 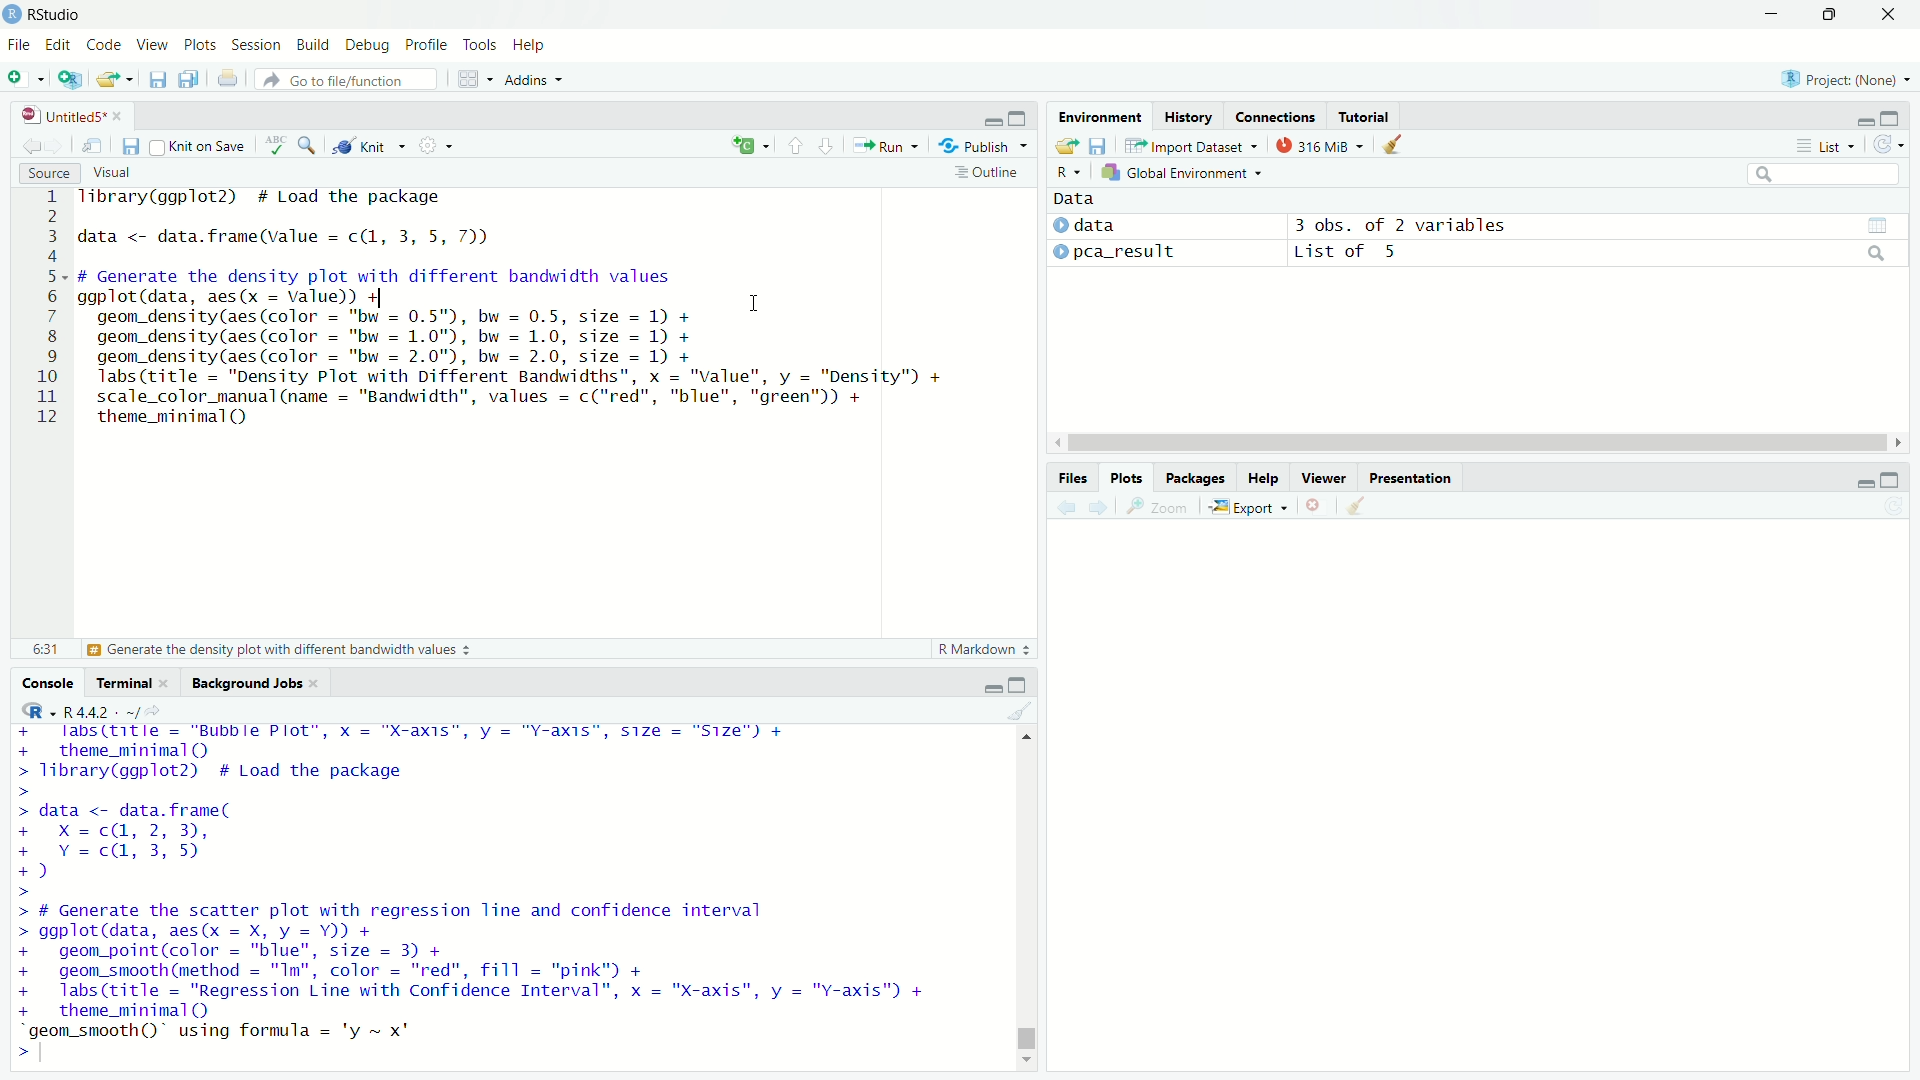 What do you see at coordinates (92, 145) in the screenshot?
I see `Show in new window` at bounding box center [92, 145].